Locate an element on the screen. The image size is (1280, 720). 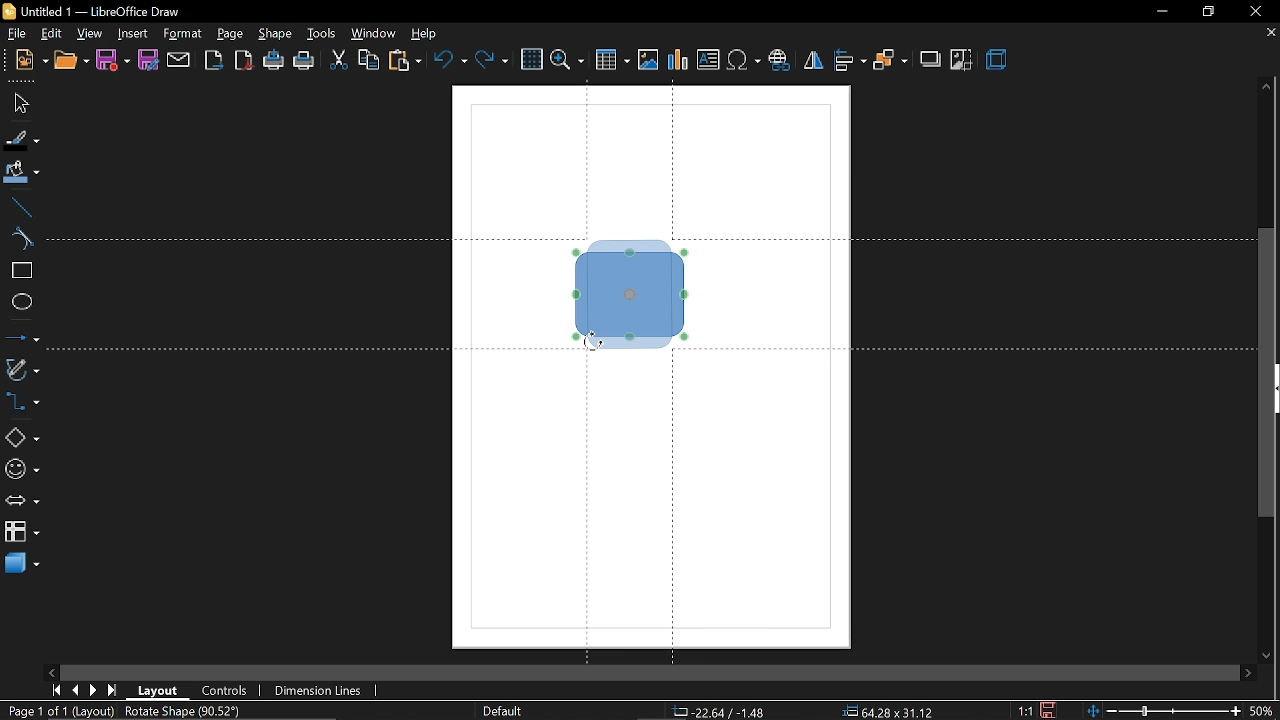
fill color is located at coordinates (22, 174).